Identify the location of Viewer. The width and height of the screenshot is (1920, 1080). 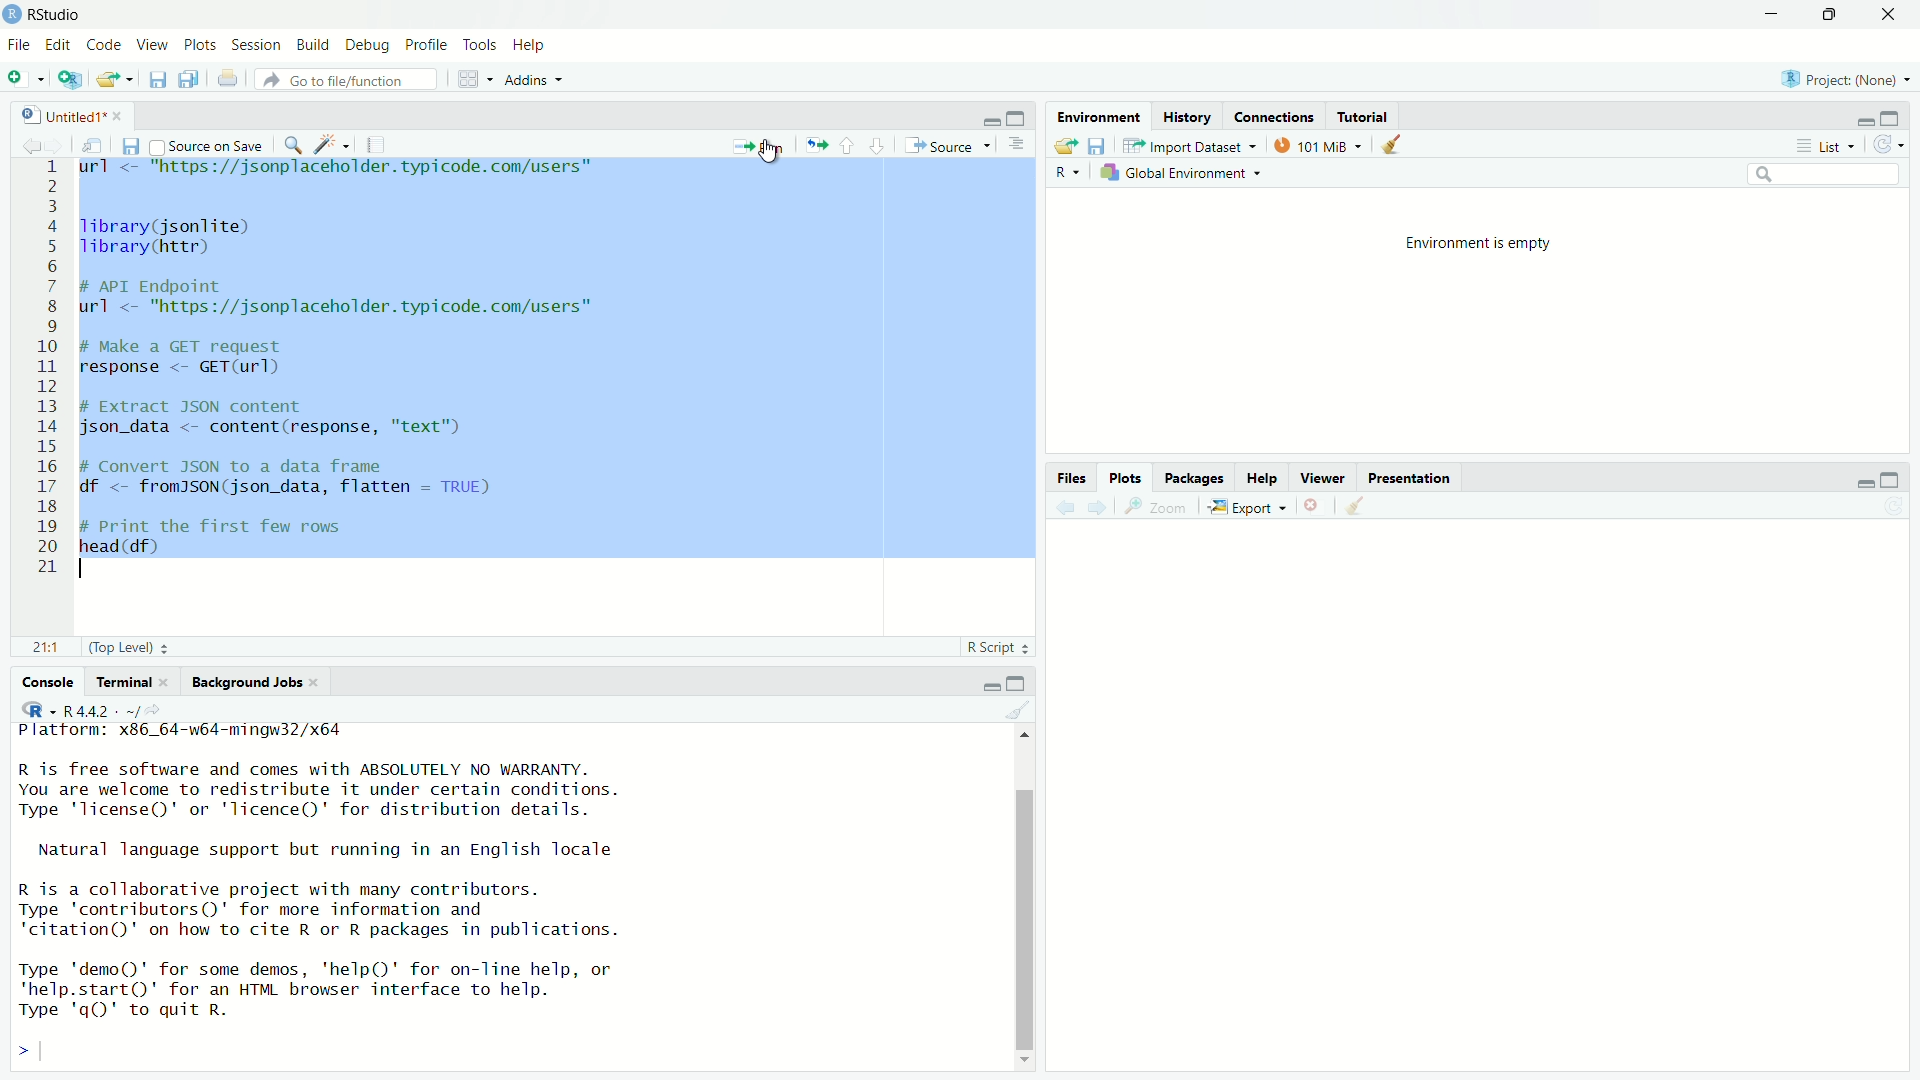
(1324, 479).